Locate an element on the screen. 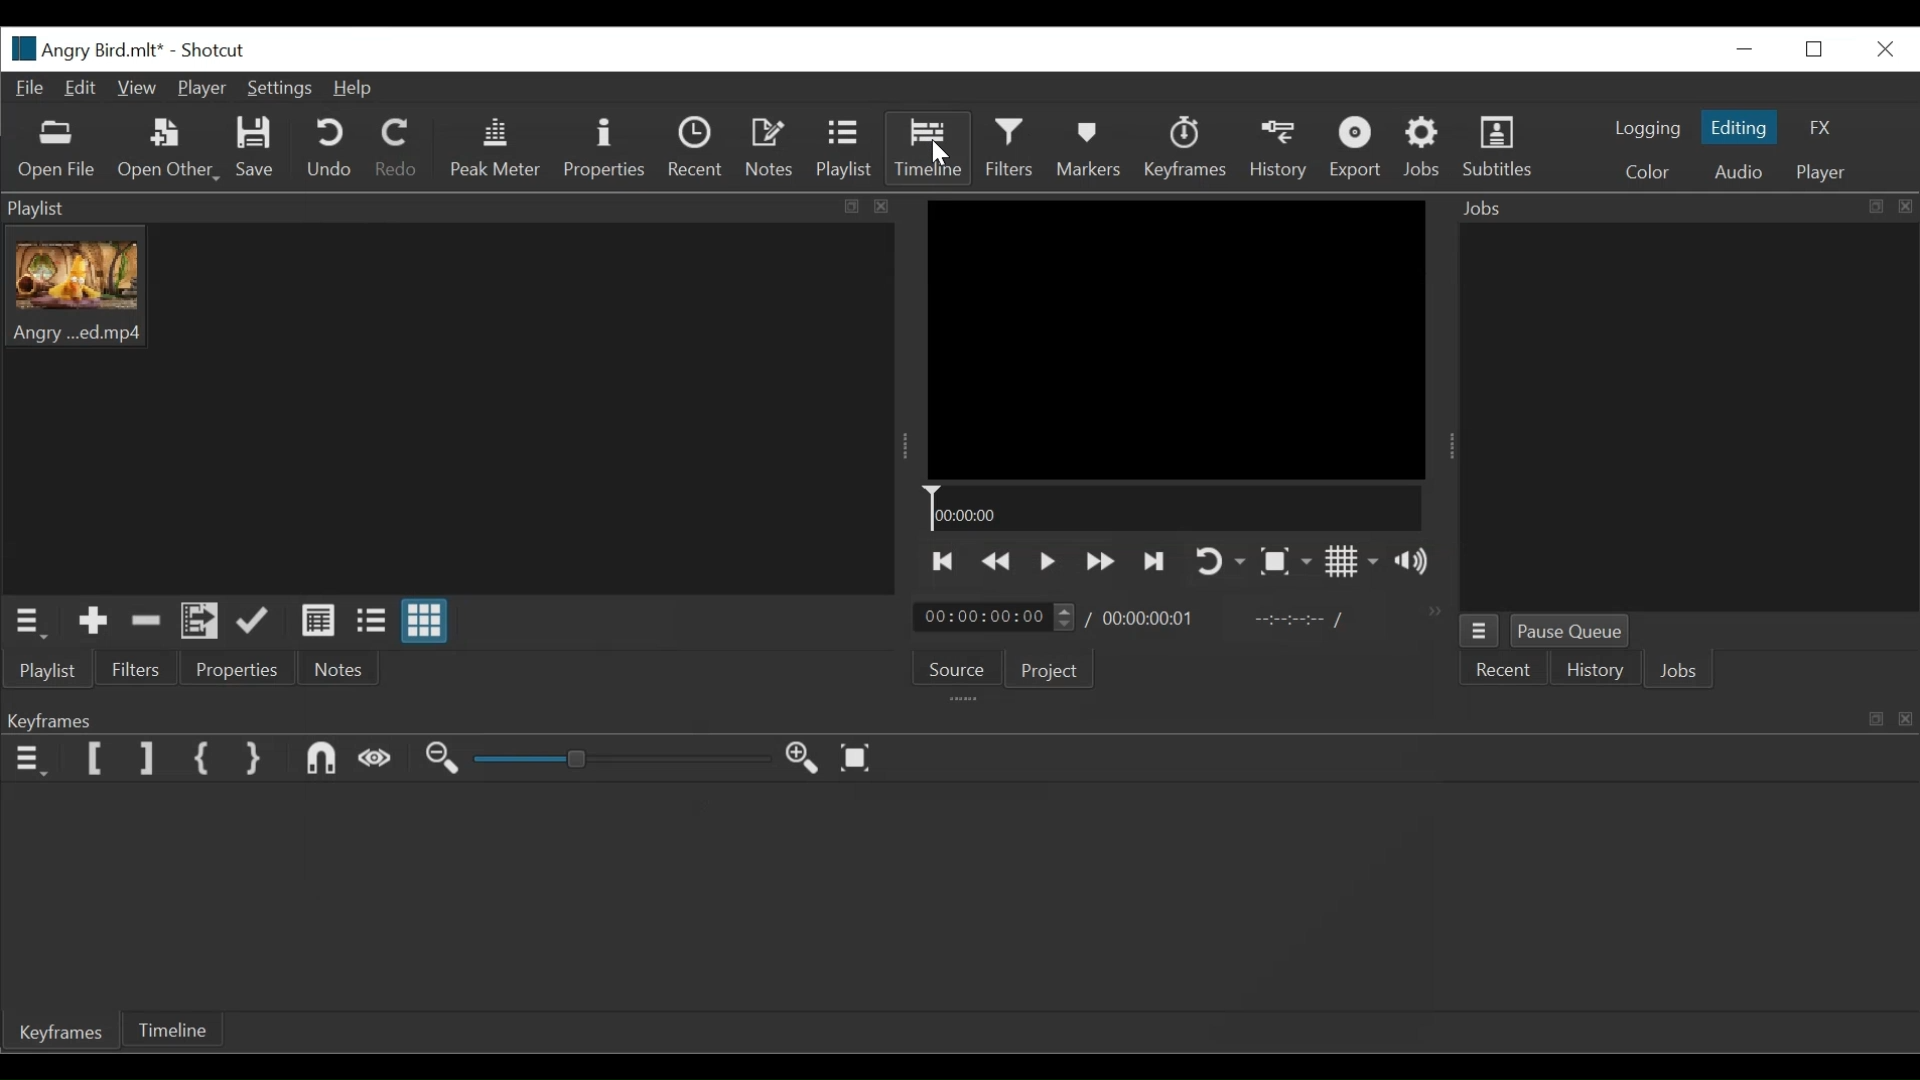 The width and height of the screenshot is (1920, 1080). Zoom timeline in is located at coordinates (805, 759).